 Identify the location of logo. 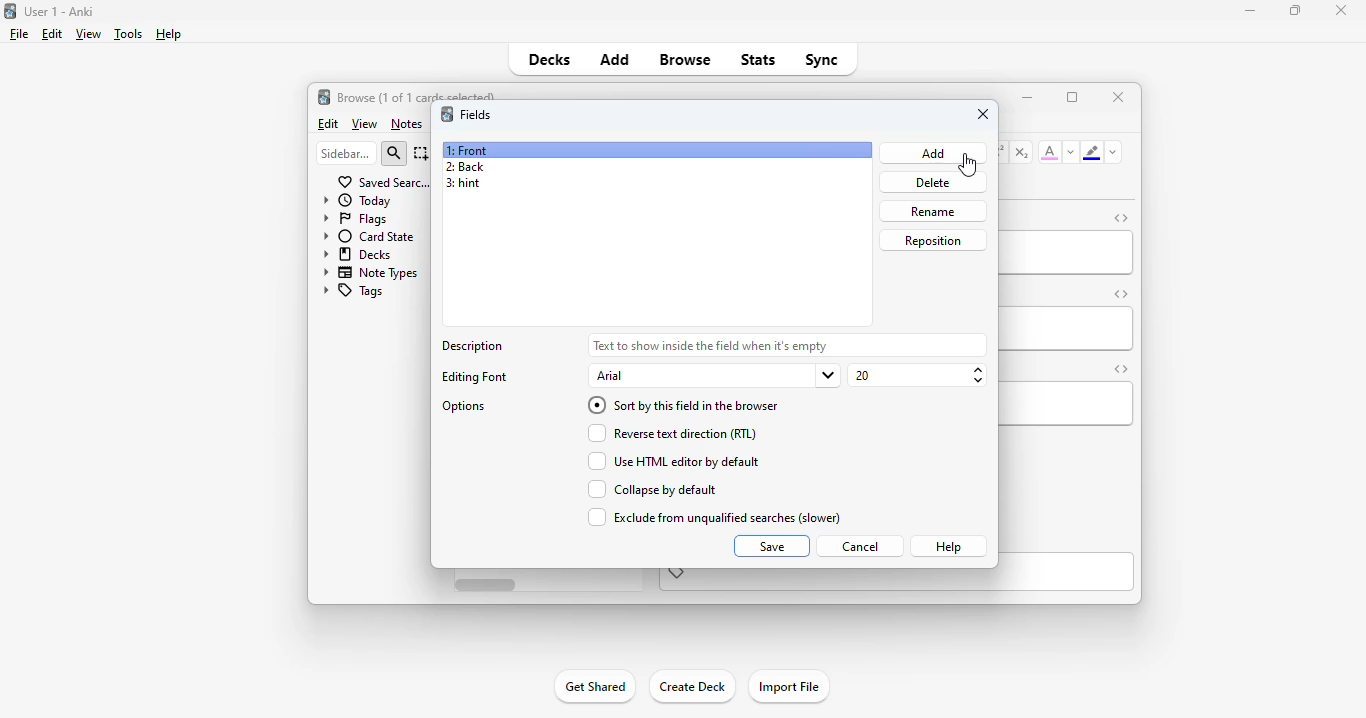
(323, 96).